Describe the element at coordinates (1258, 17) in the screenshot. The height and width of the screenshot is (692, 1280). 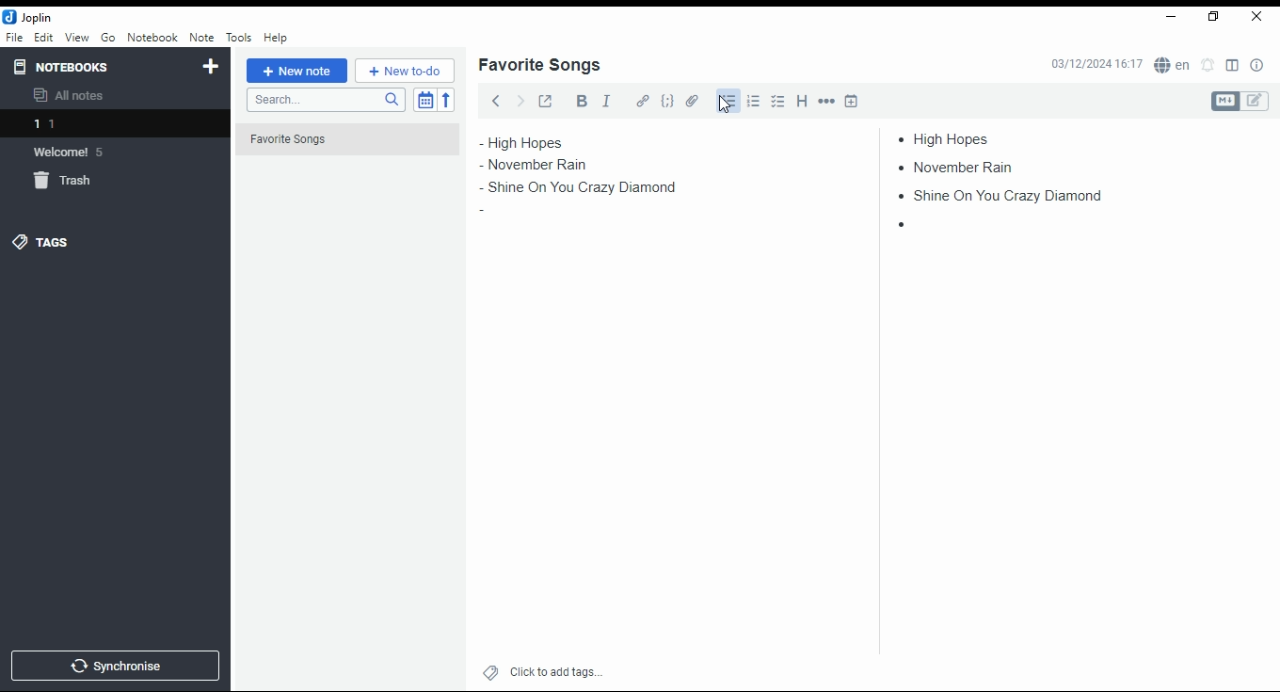
I see `close window` at that location.